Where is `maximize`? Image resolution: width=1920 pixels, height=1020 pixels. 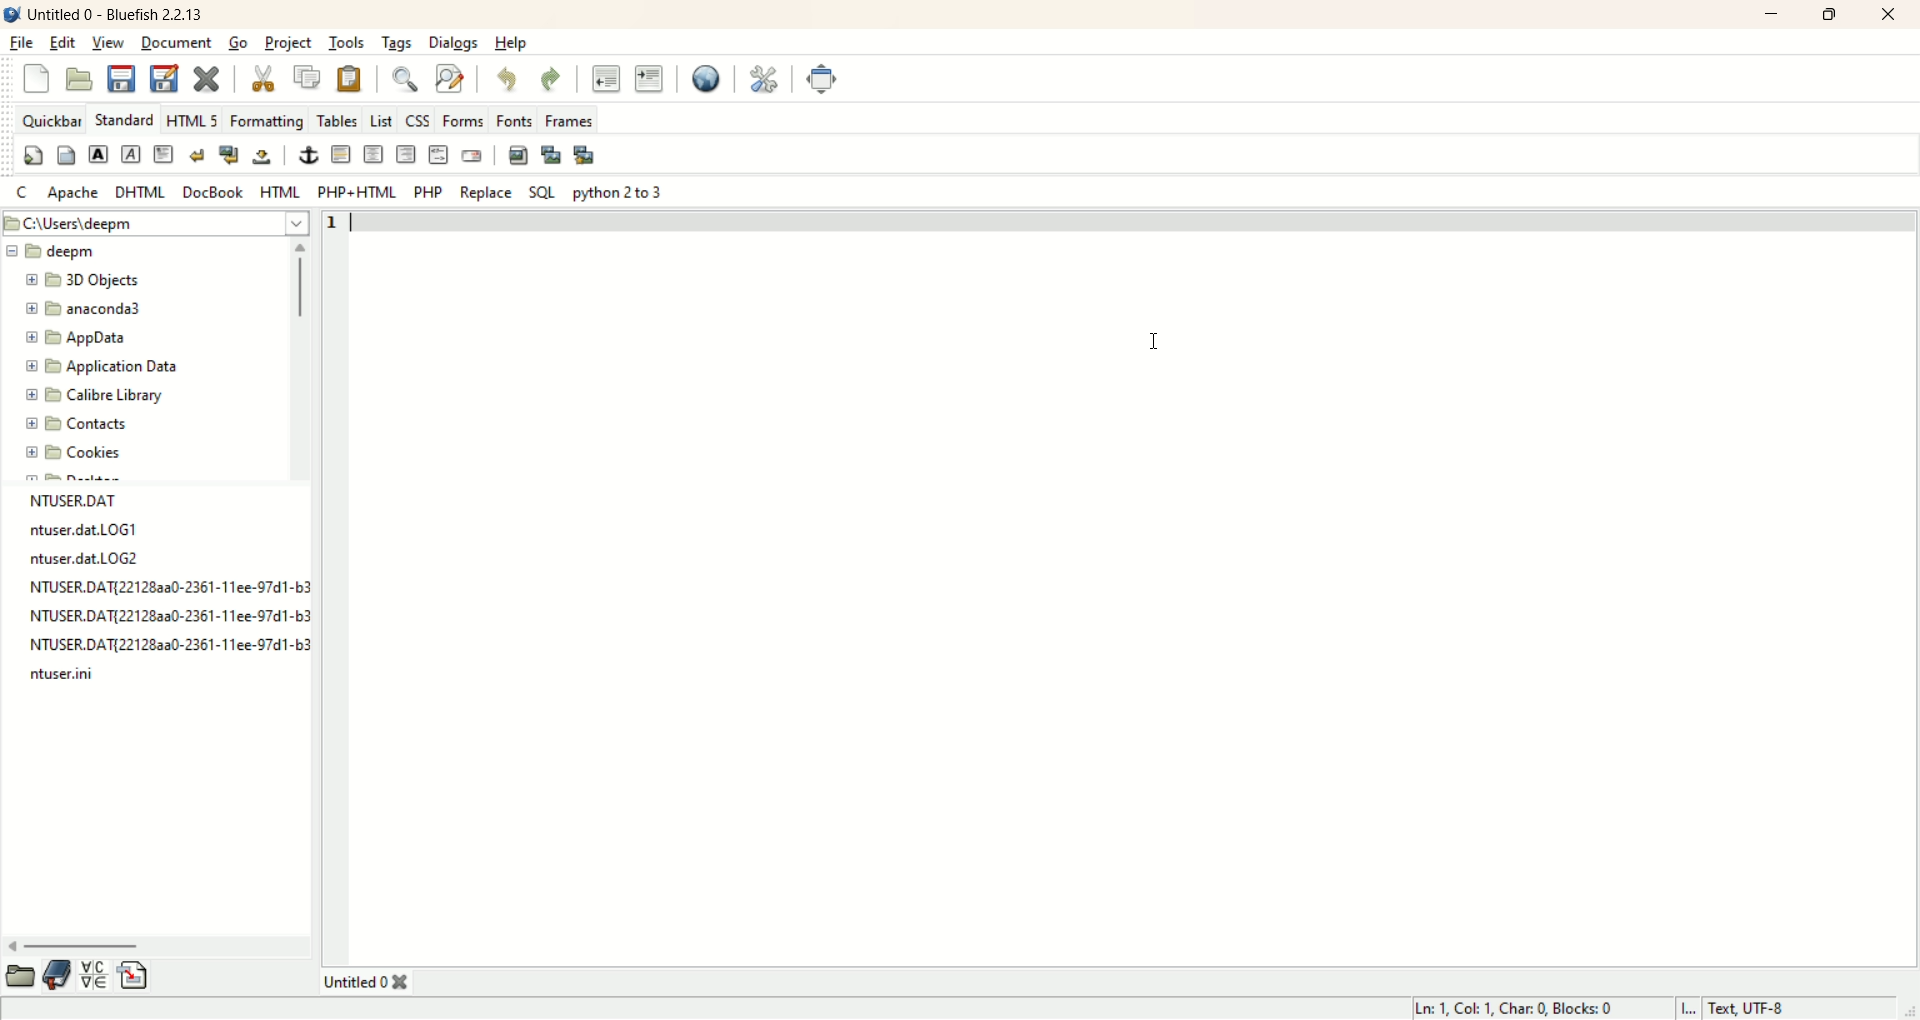
maximize is located at coordinates (1829, 14).